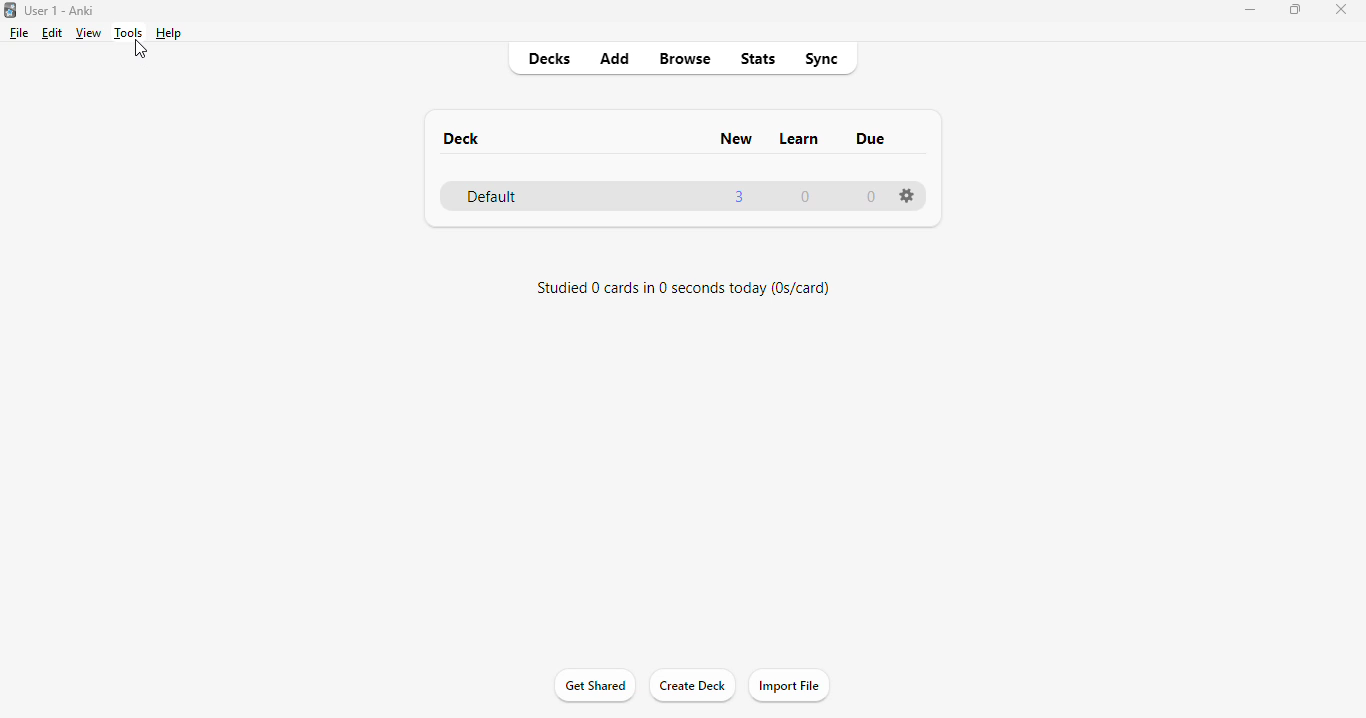 This screenshot has width=1366, height=718. I want to click on learn, so click(800, 139).